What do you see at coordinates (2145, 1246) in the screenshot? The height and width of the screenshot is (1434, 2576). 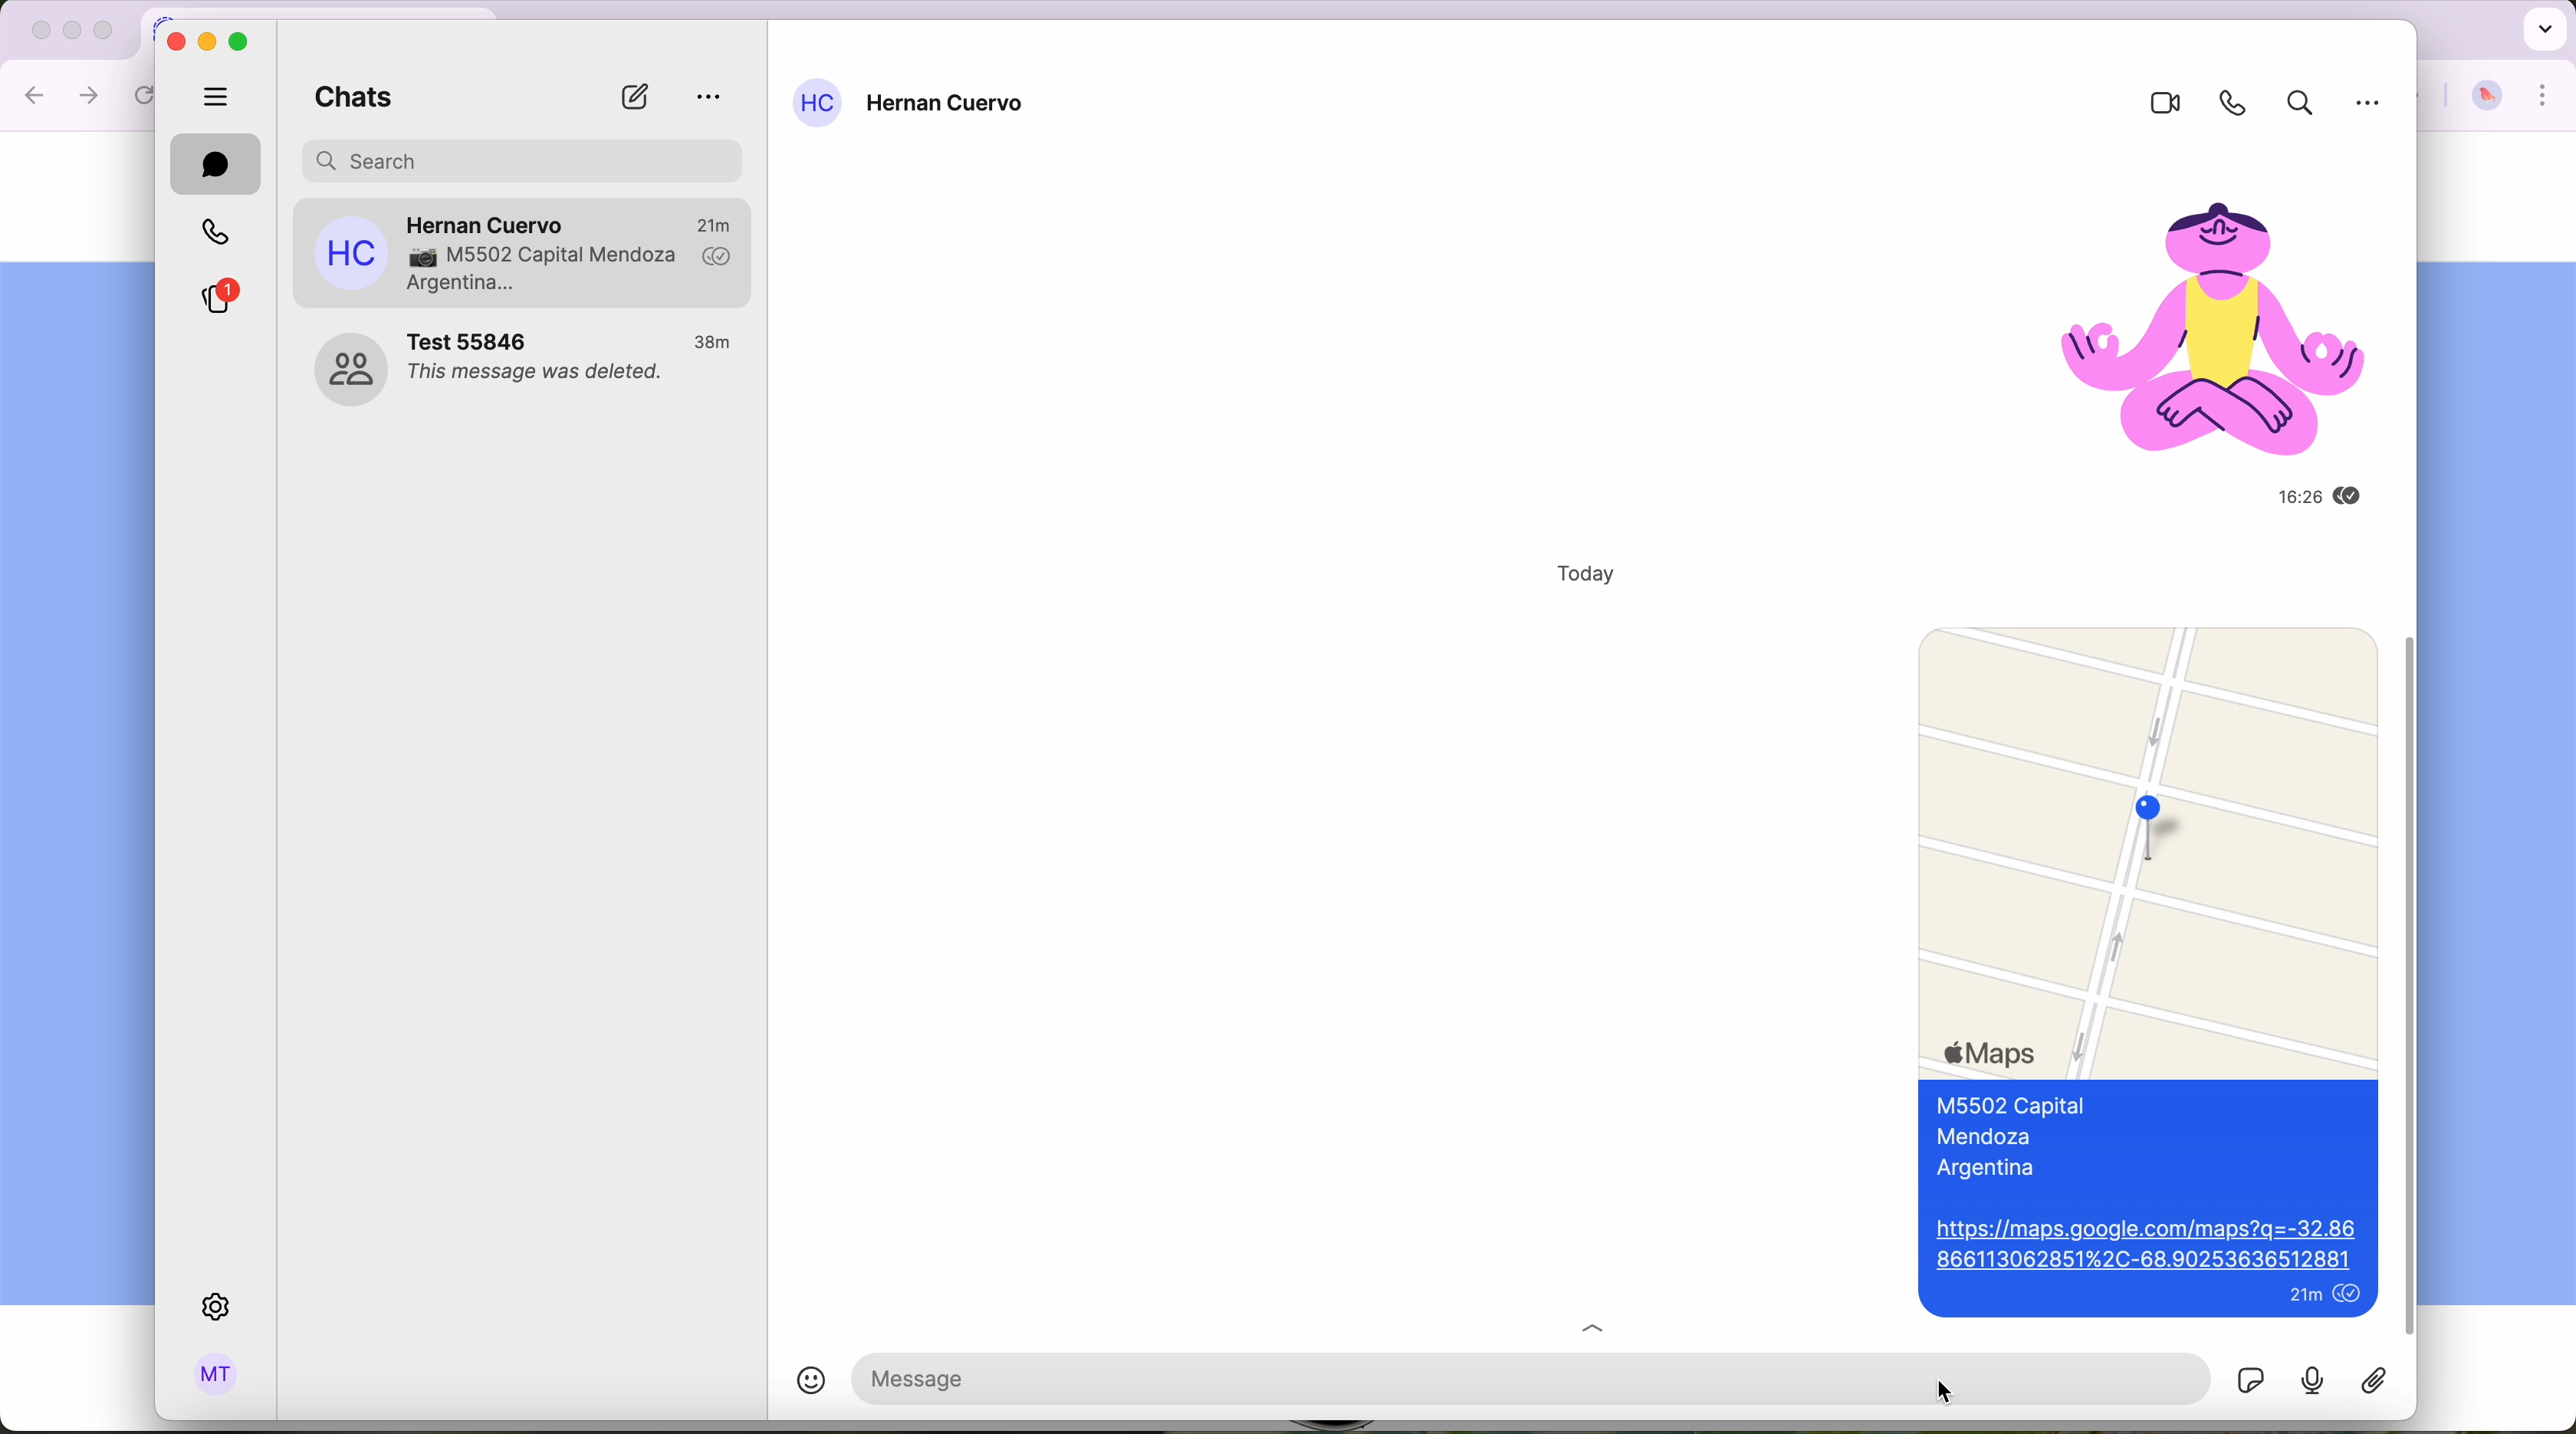 I see `https://maps.google.com/maps?q=-32.86
866113062851%2C-68.90253636512881` at bounding box center [2145, 1246].